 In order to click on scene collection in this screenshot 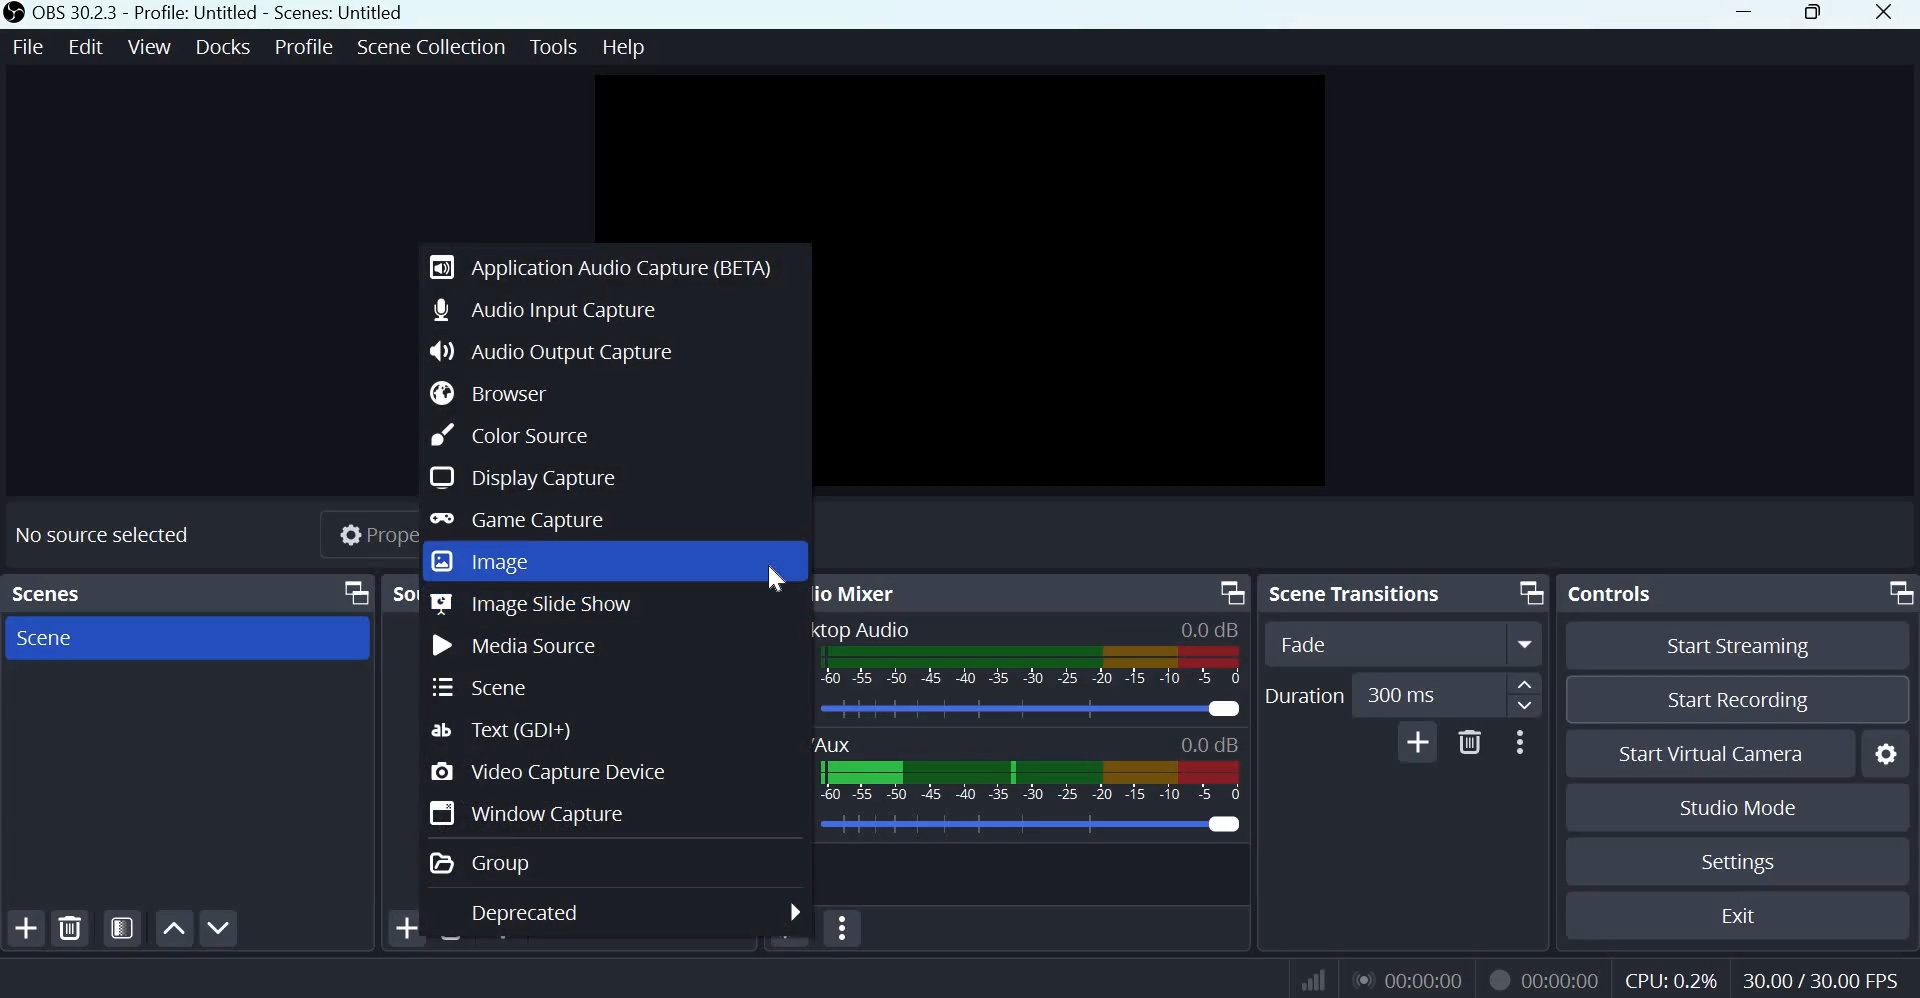, I will do `click(432, 44)`.